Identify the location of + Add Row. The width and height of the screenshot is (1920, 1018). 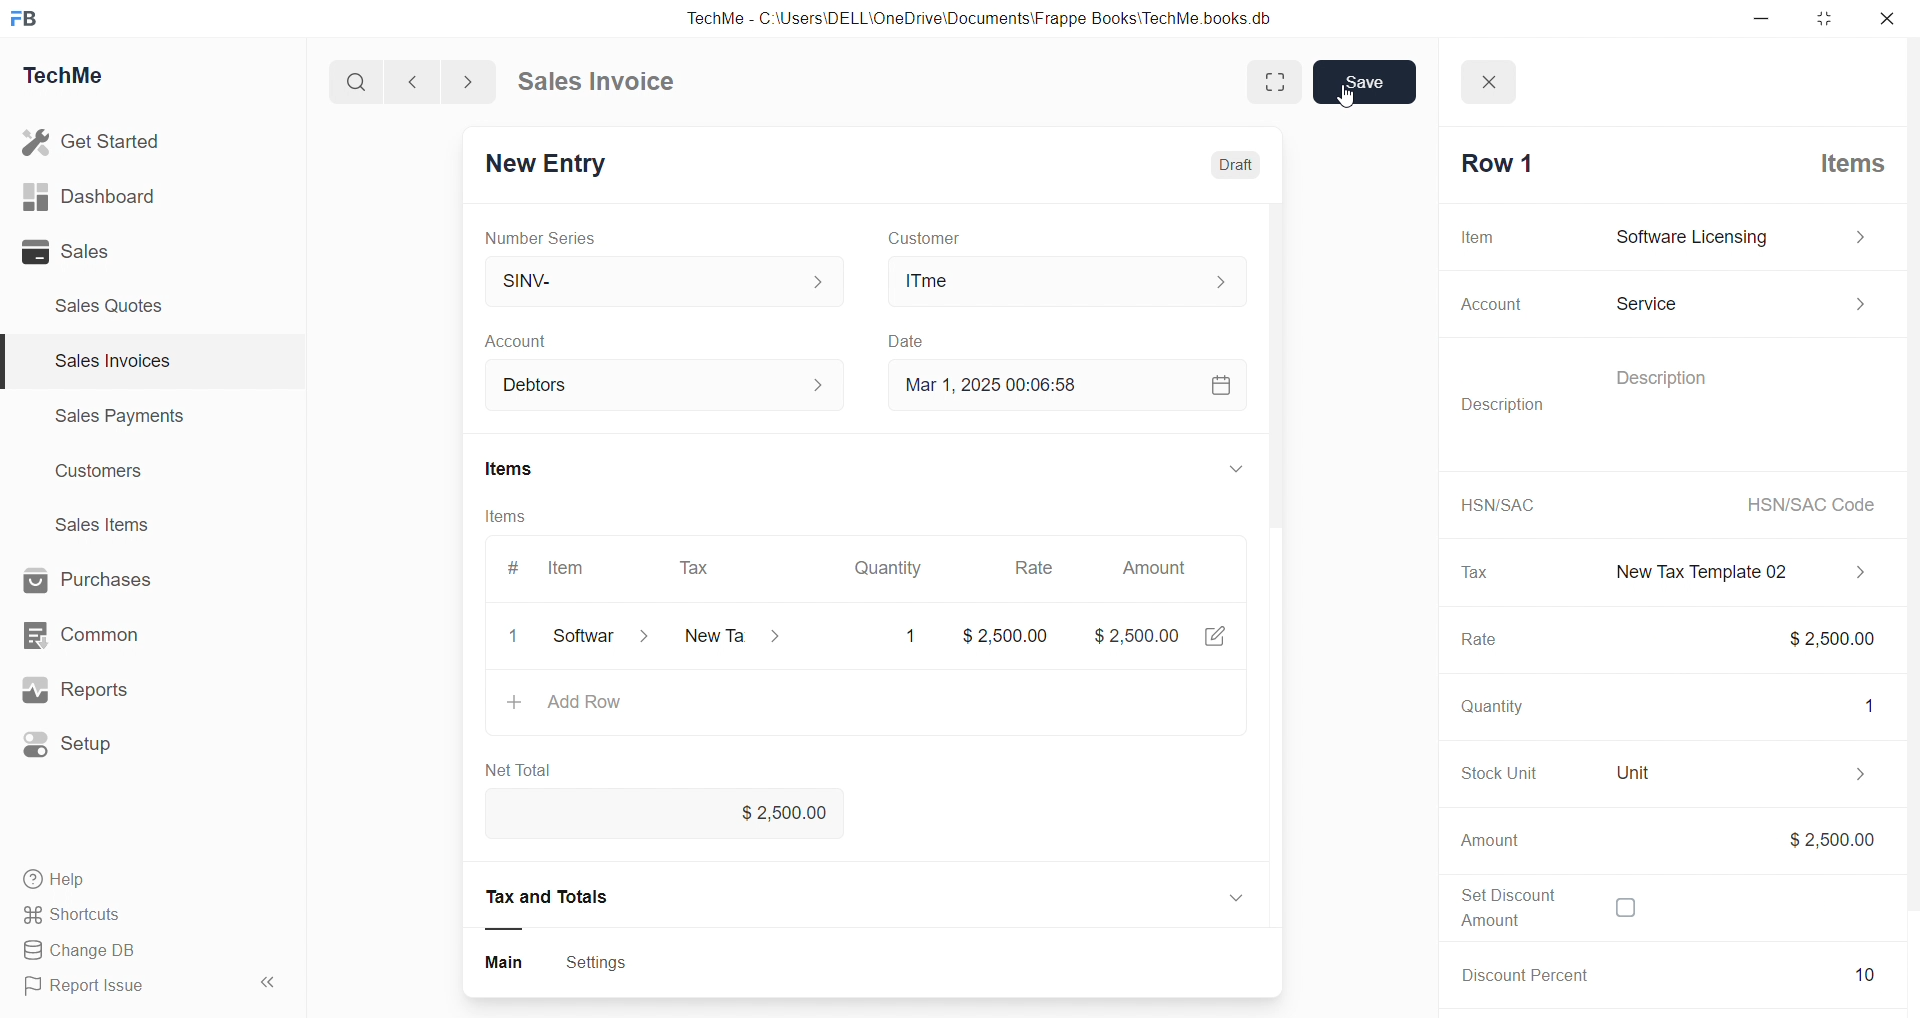
(574, 705).